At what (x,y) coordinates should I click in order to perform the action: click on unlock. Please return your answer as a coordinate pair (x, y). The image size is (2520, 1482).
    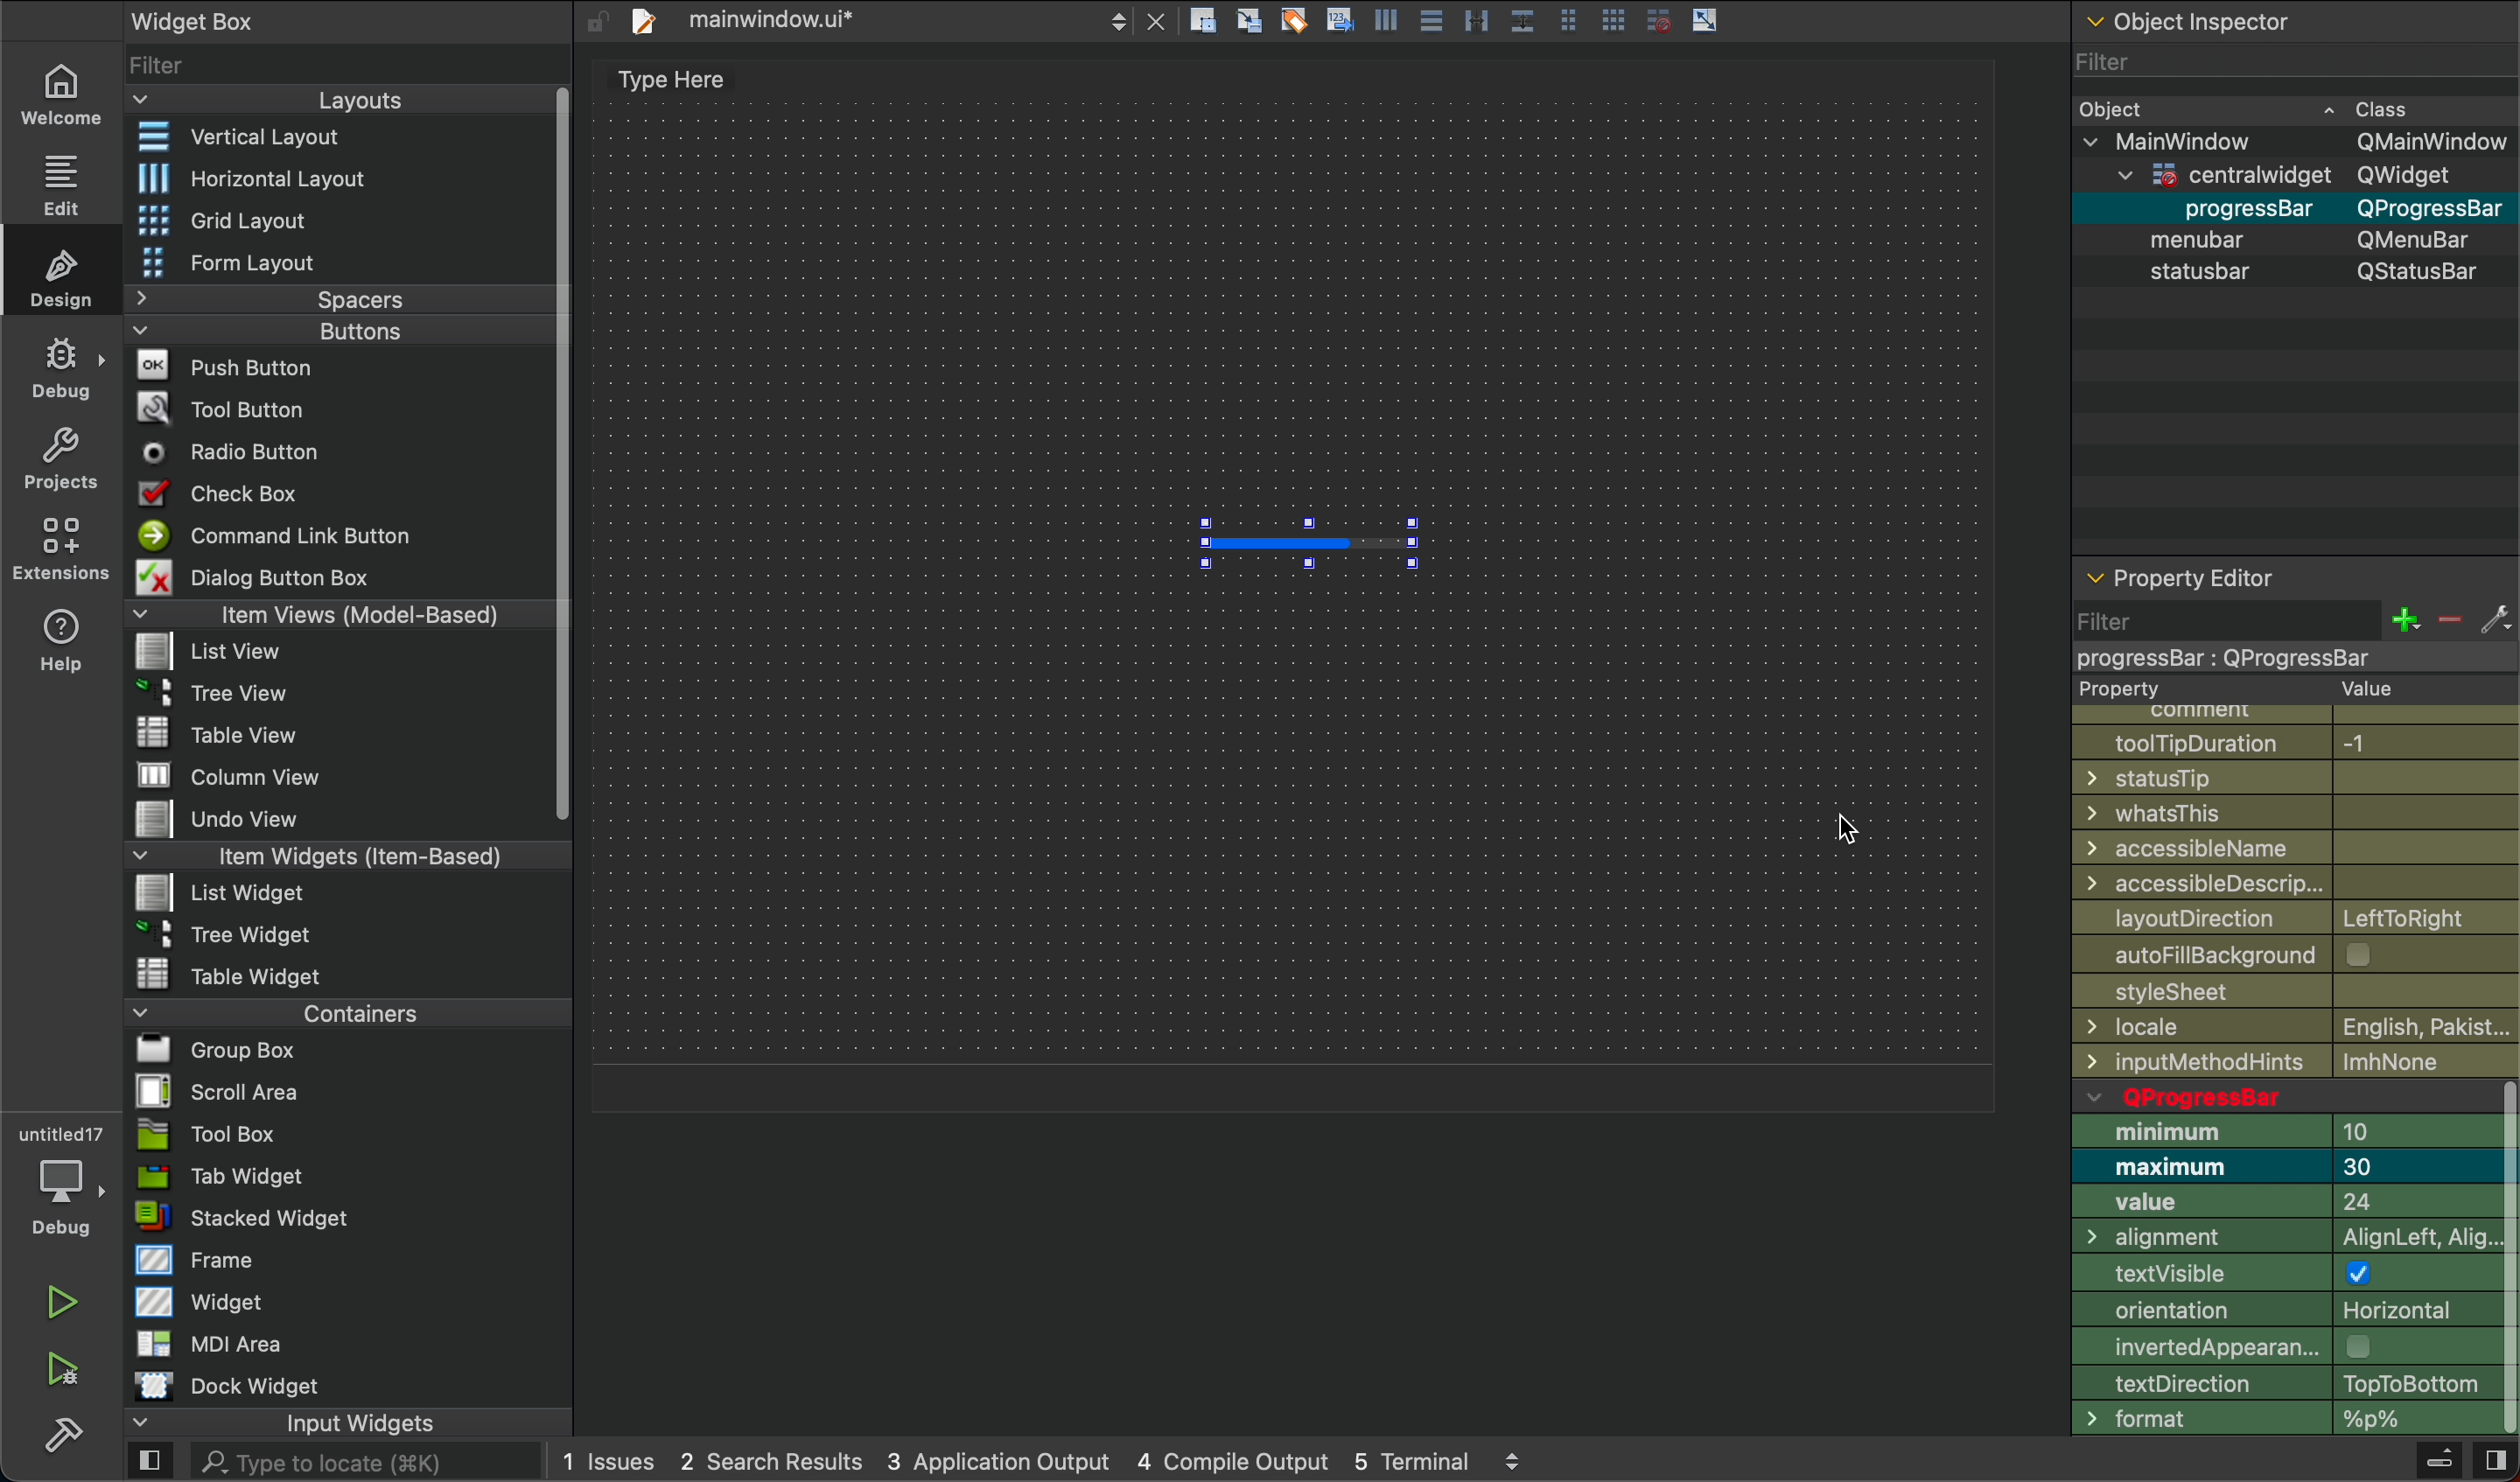
    Looking at the image, I should click on (596, 21).